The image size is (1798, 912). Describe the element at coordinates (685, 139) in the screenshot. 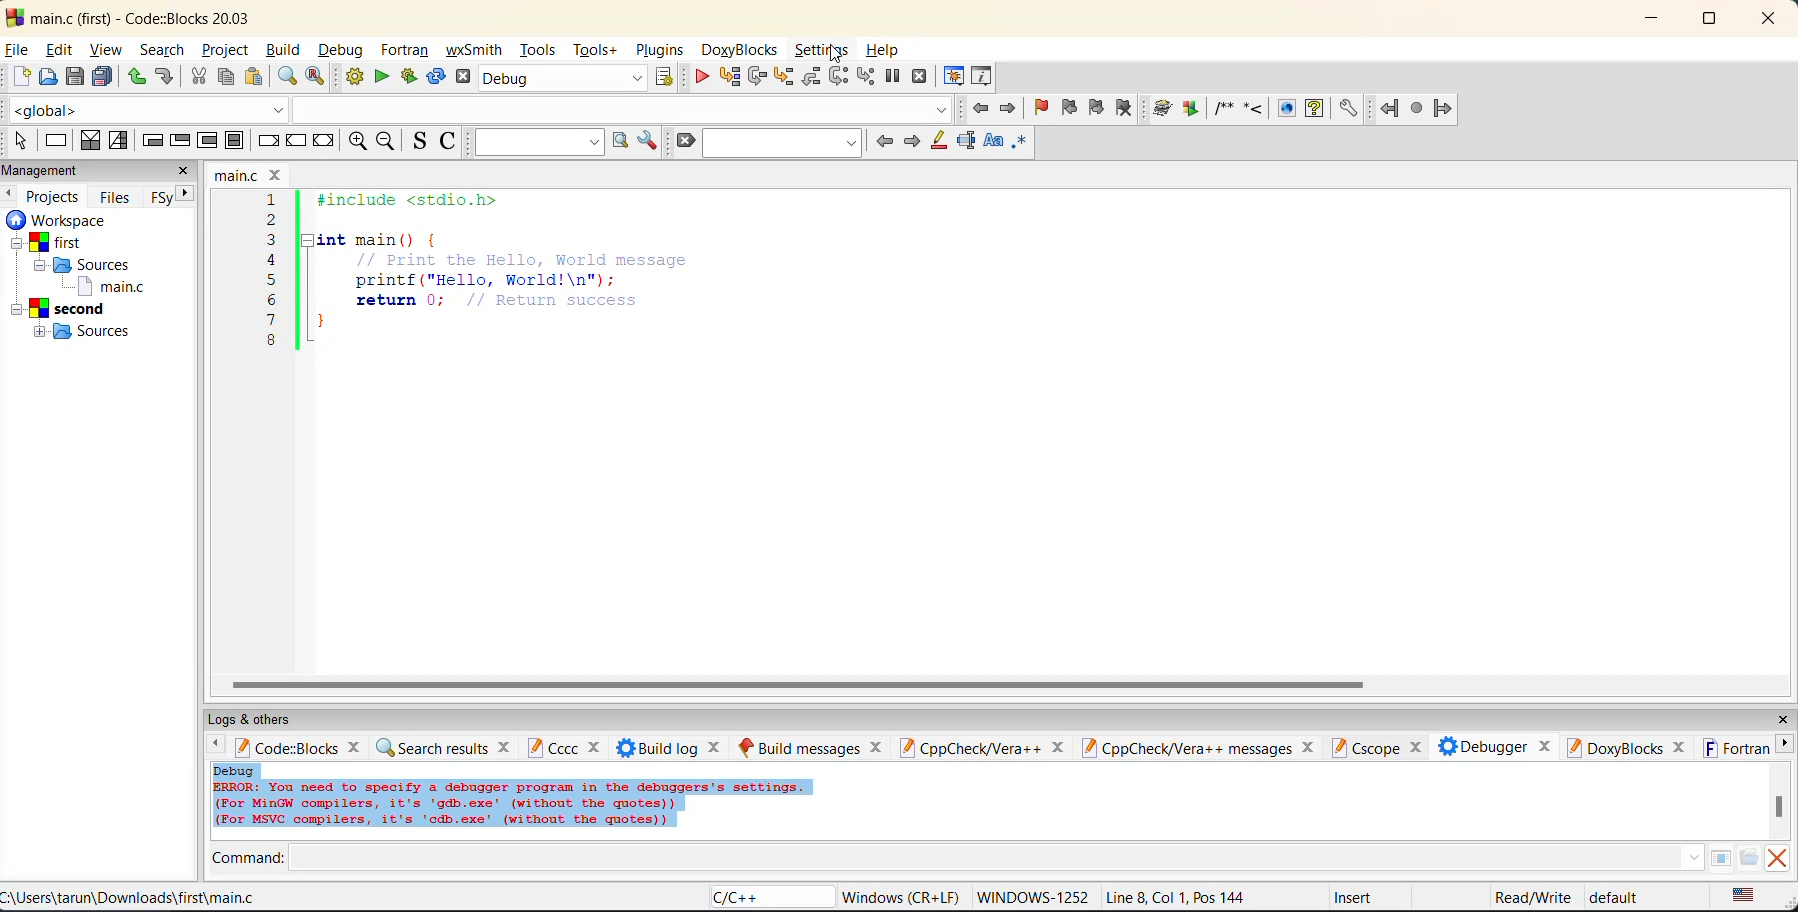

I see `clear` at that location.